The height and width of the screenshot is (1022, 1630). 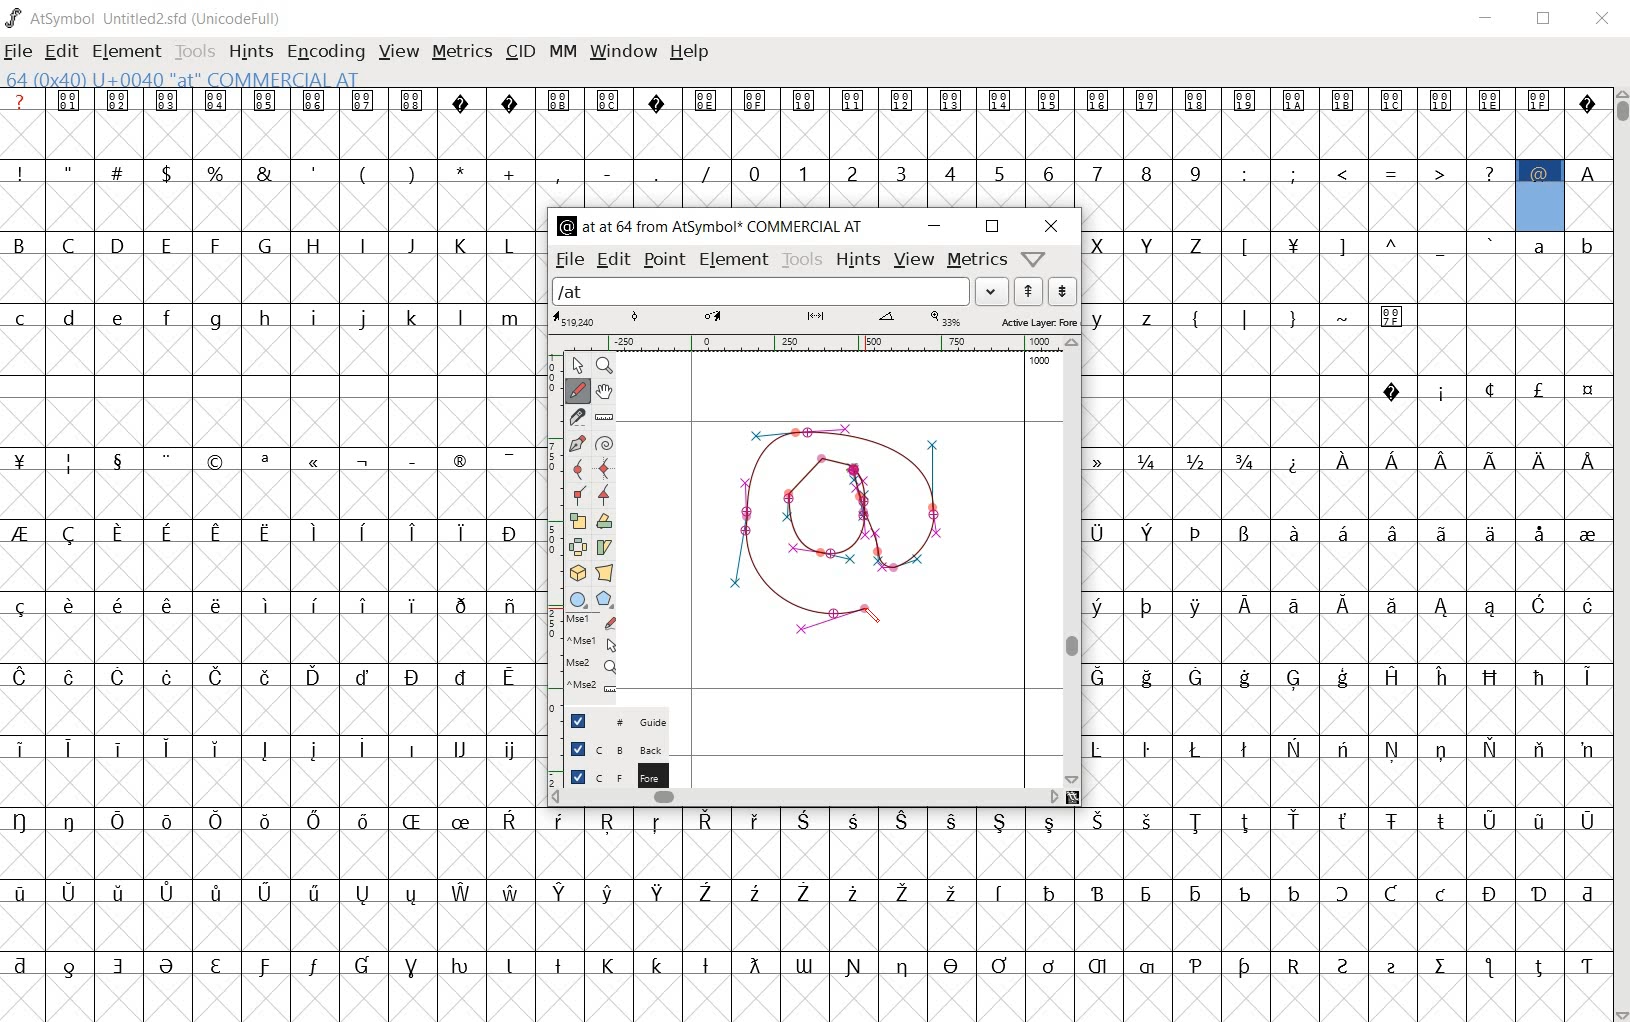 I want to click on checkbox, so click(x=578, y=748).